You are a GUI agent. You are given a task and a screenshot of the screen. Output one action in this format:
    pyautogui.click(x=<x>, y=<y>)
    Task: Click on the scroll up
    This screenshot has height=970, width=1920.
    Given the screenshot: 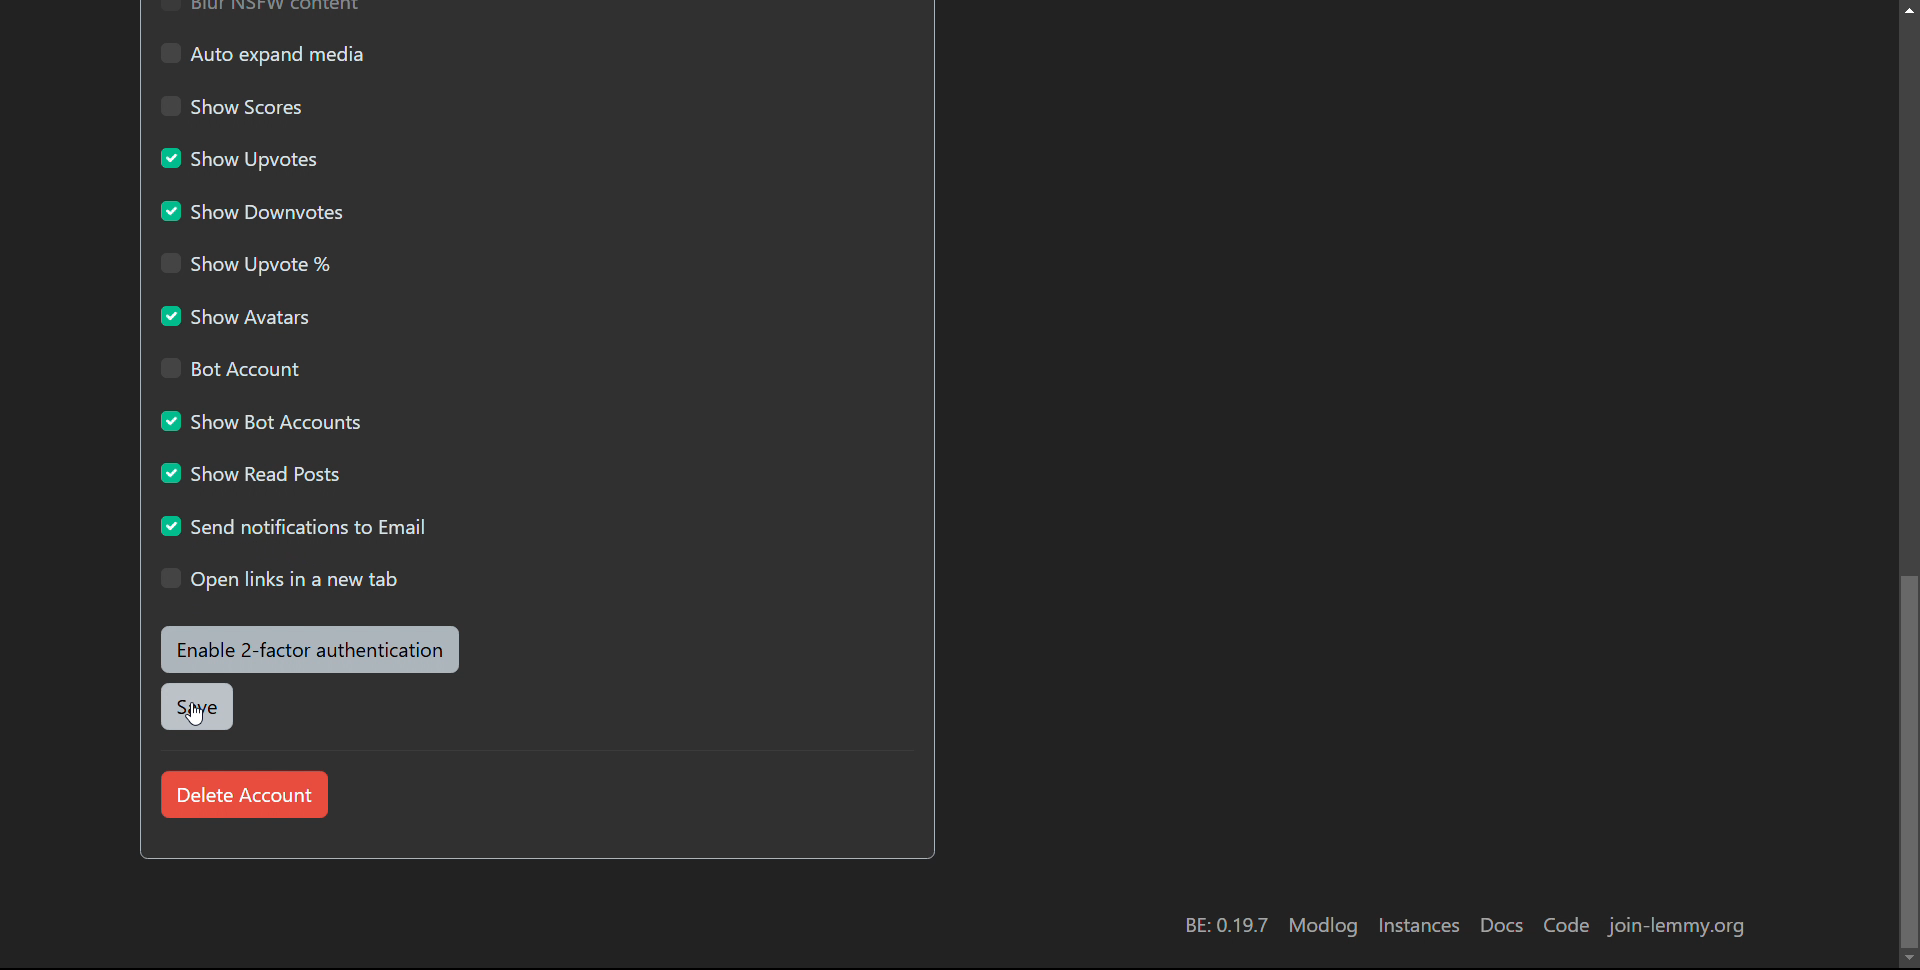 What is the action you would take?
    pyautogui.click(x=1908, y=8)
    